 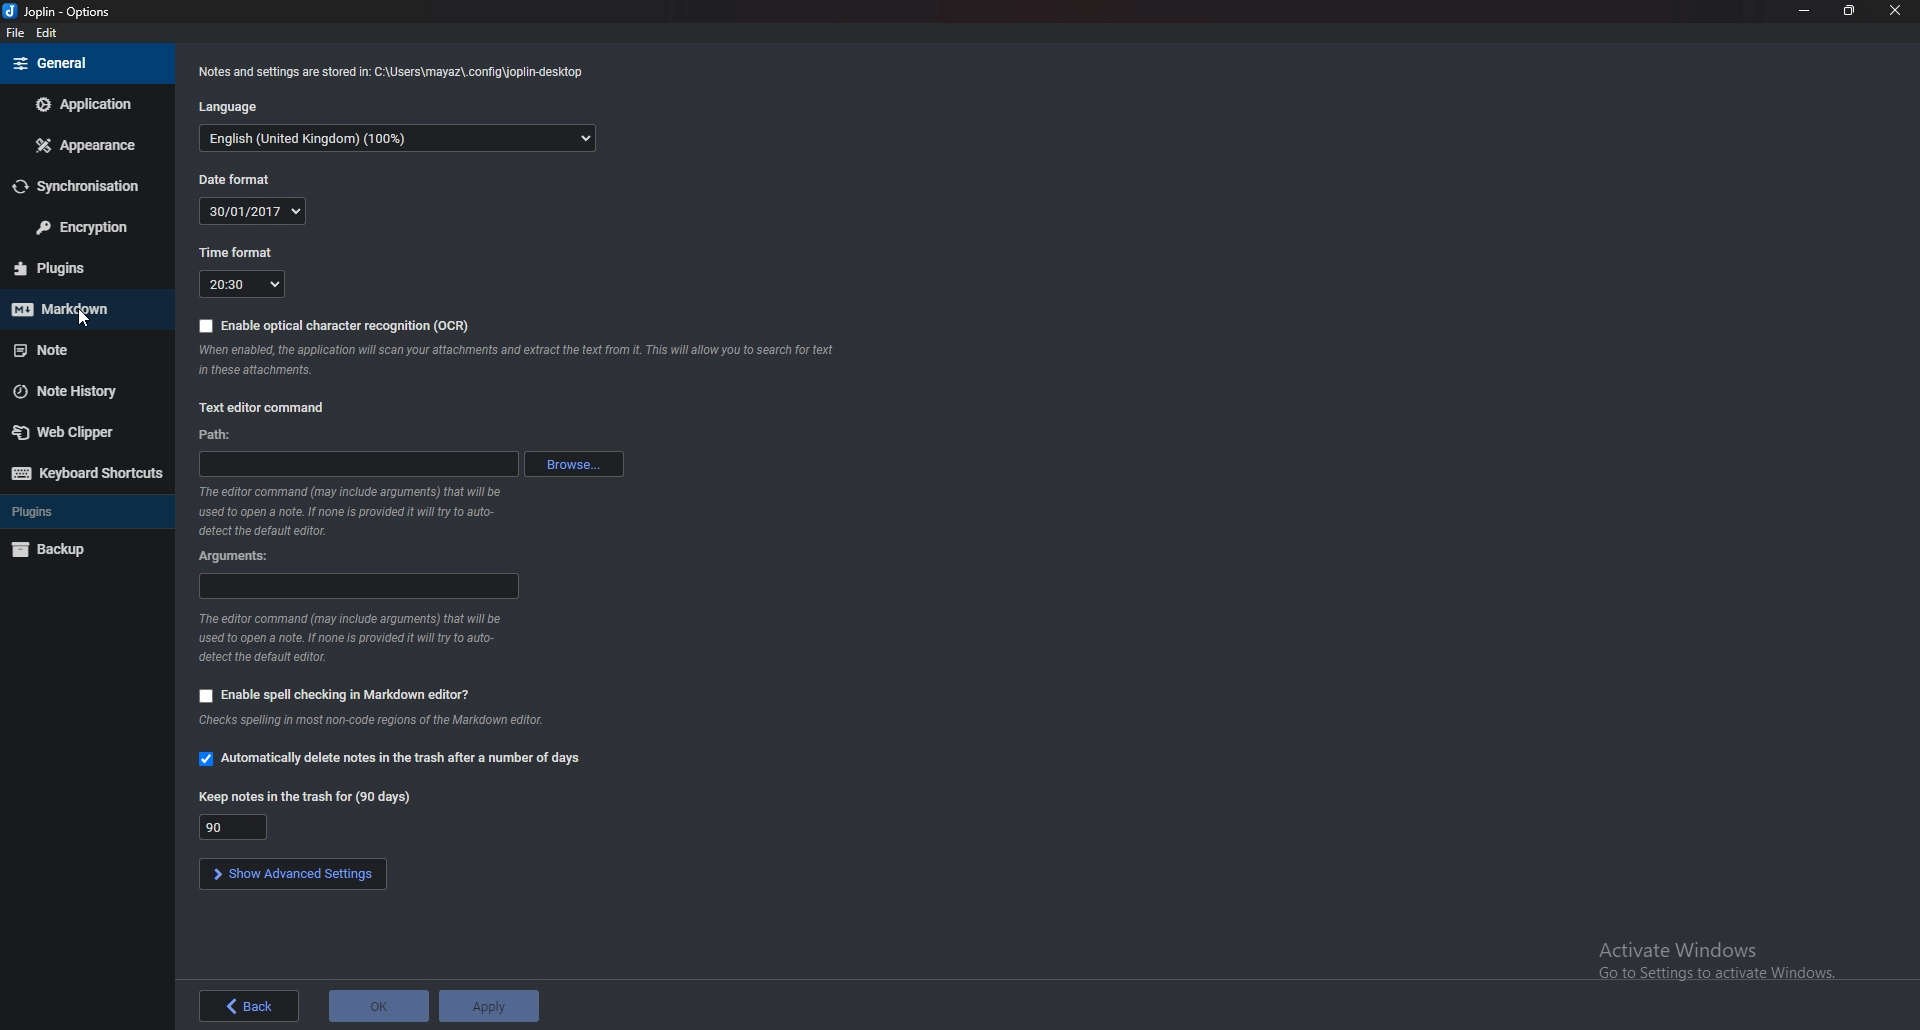 I want to click on browse, so click(x=572, y=465).